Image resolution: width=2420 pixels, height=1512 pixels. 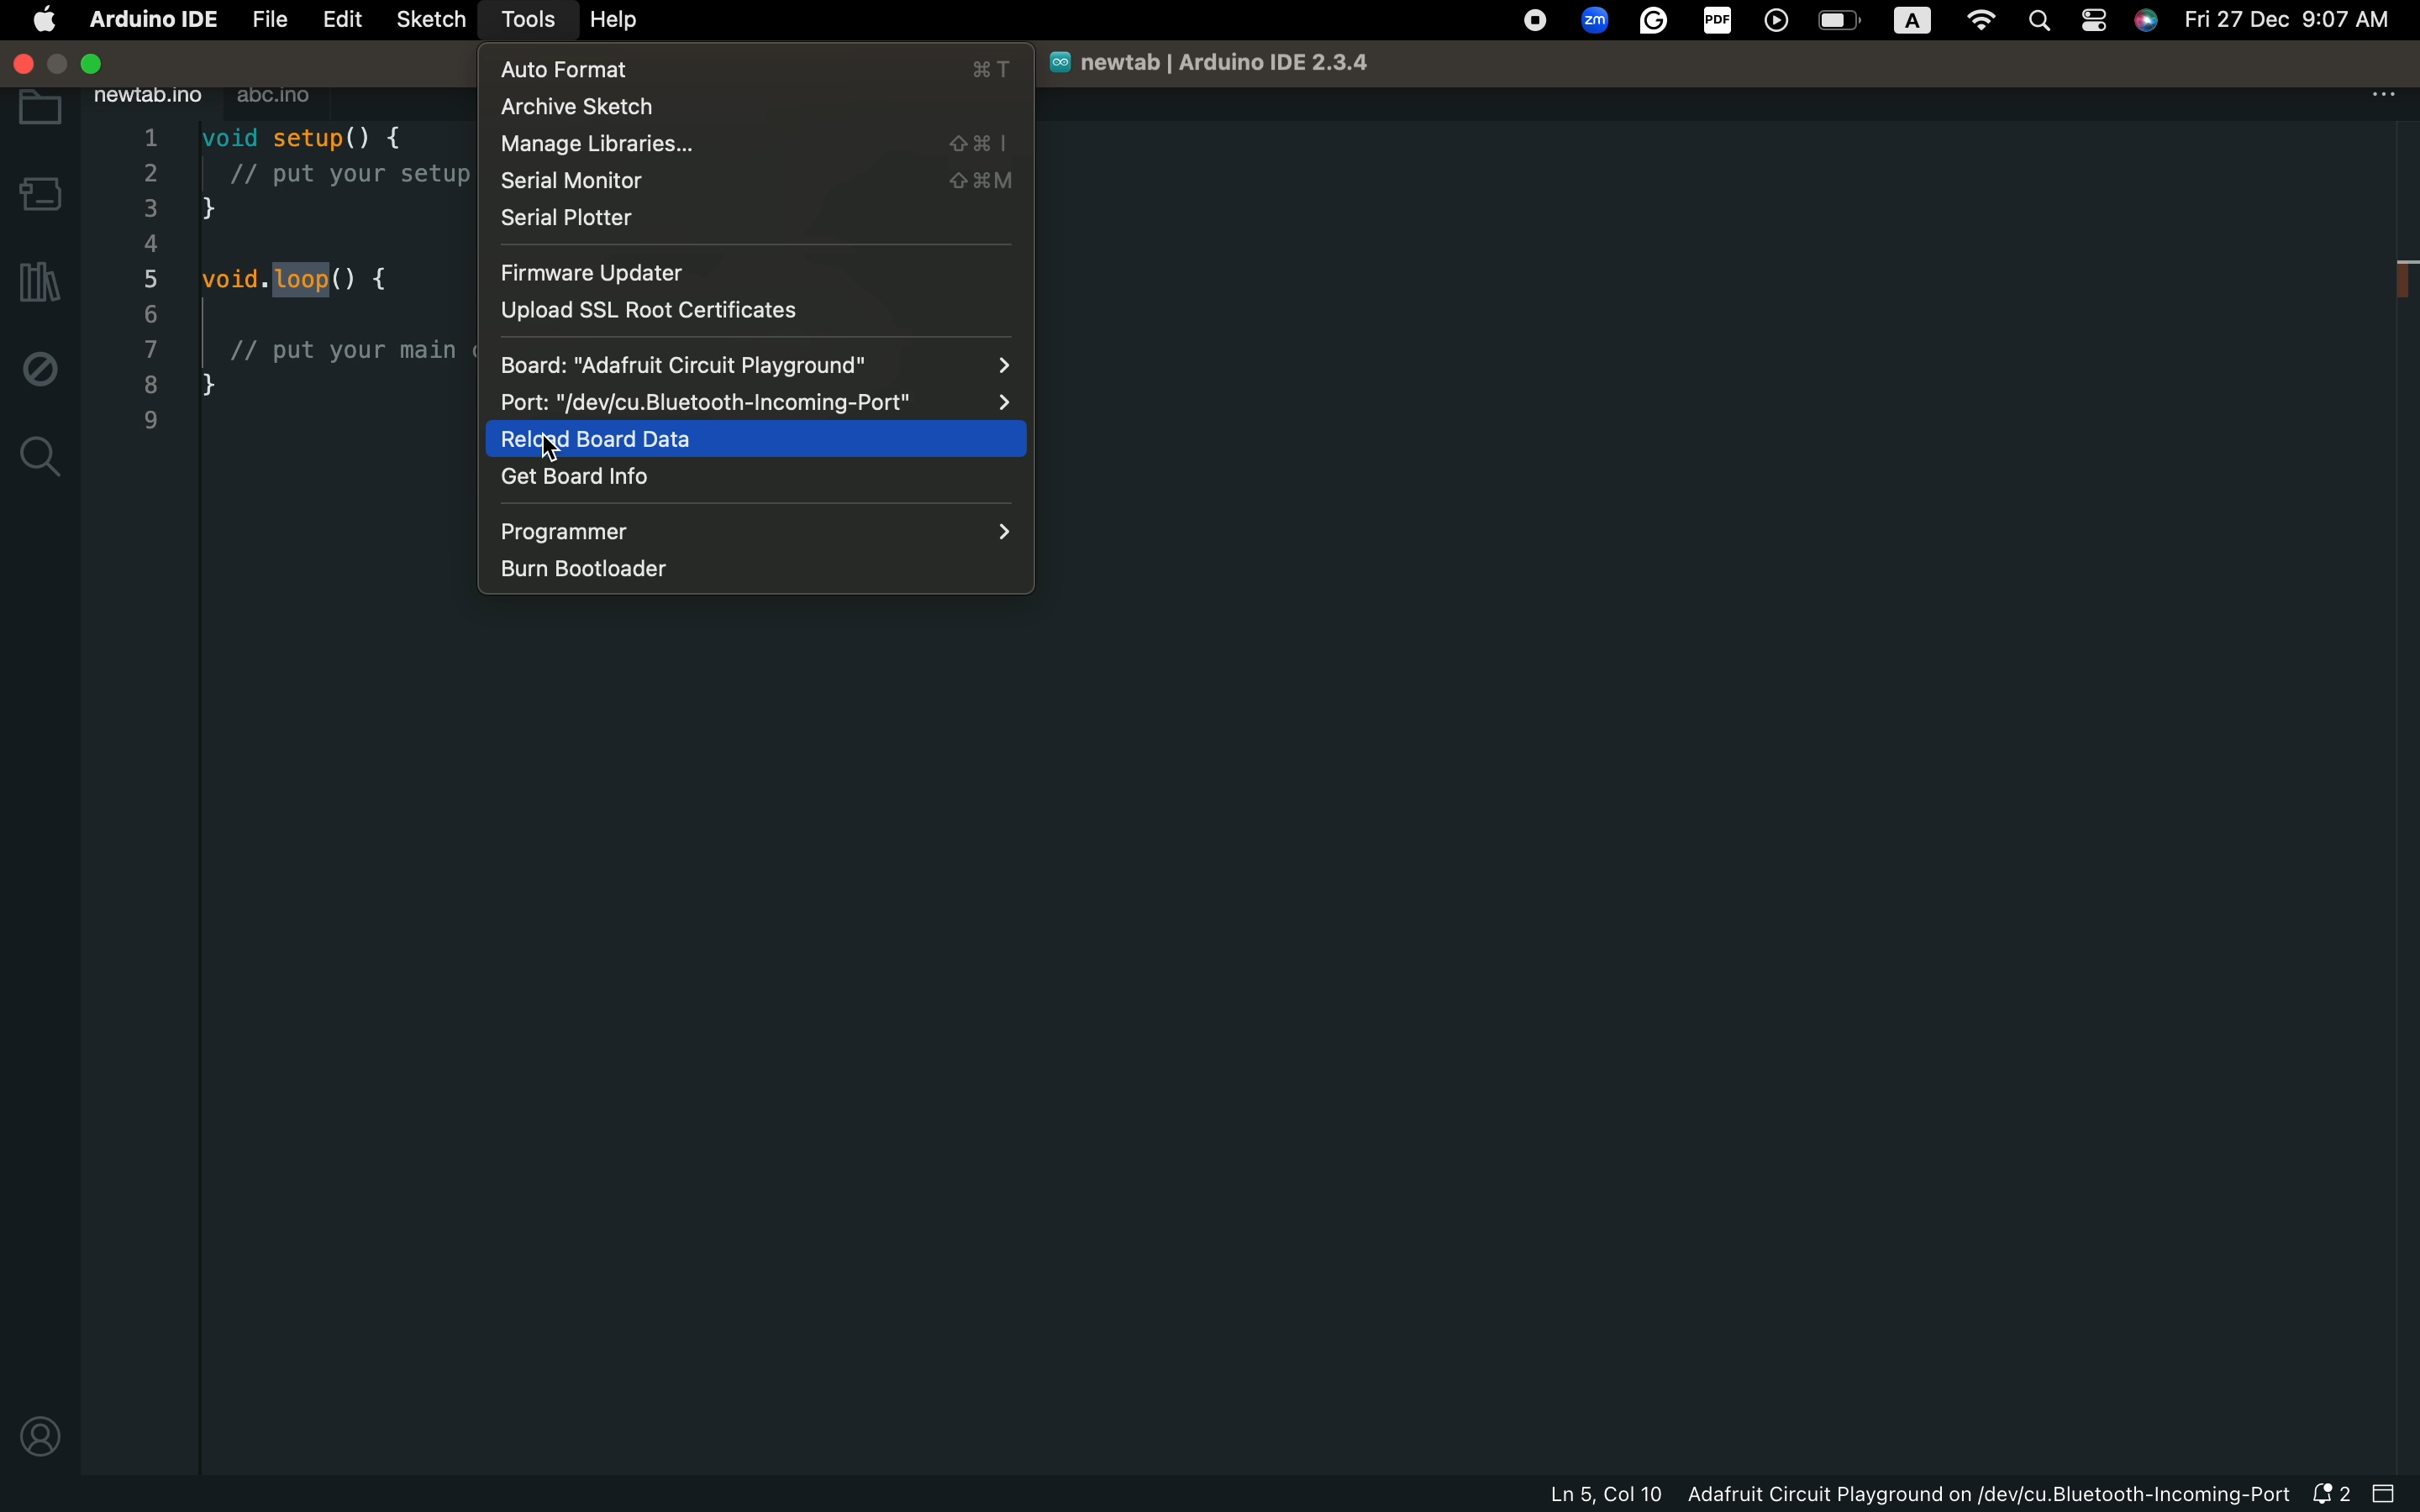 I want to click on get board info, so click(x=659, y=478).